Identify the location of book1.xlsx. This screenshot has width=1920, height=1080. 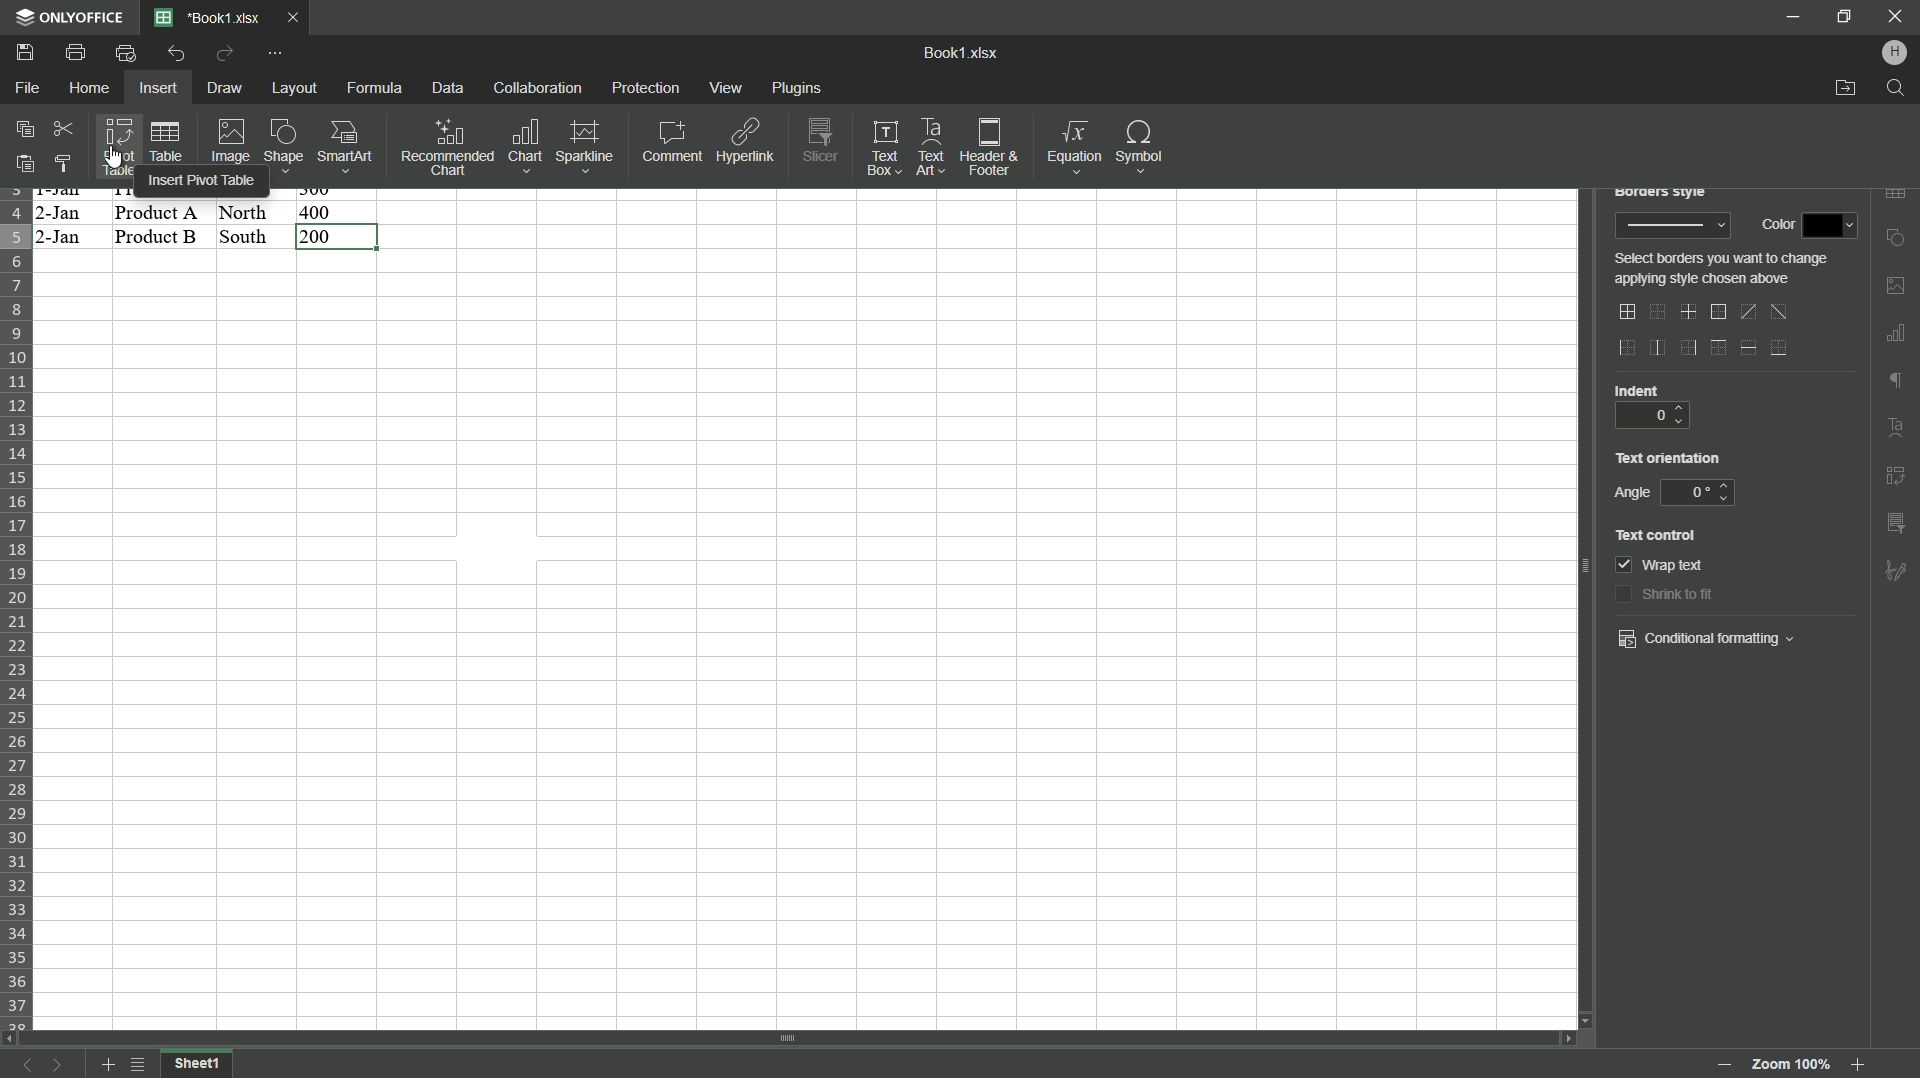
(964, 53).